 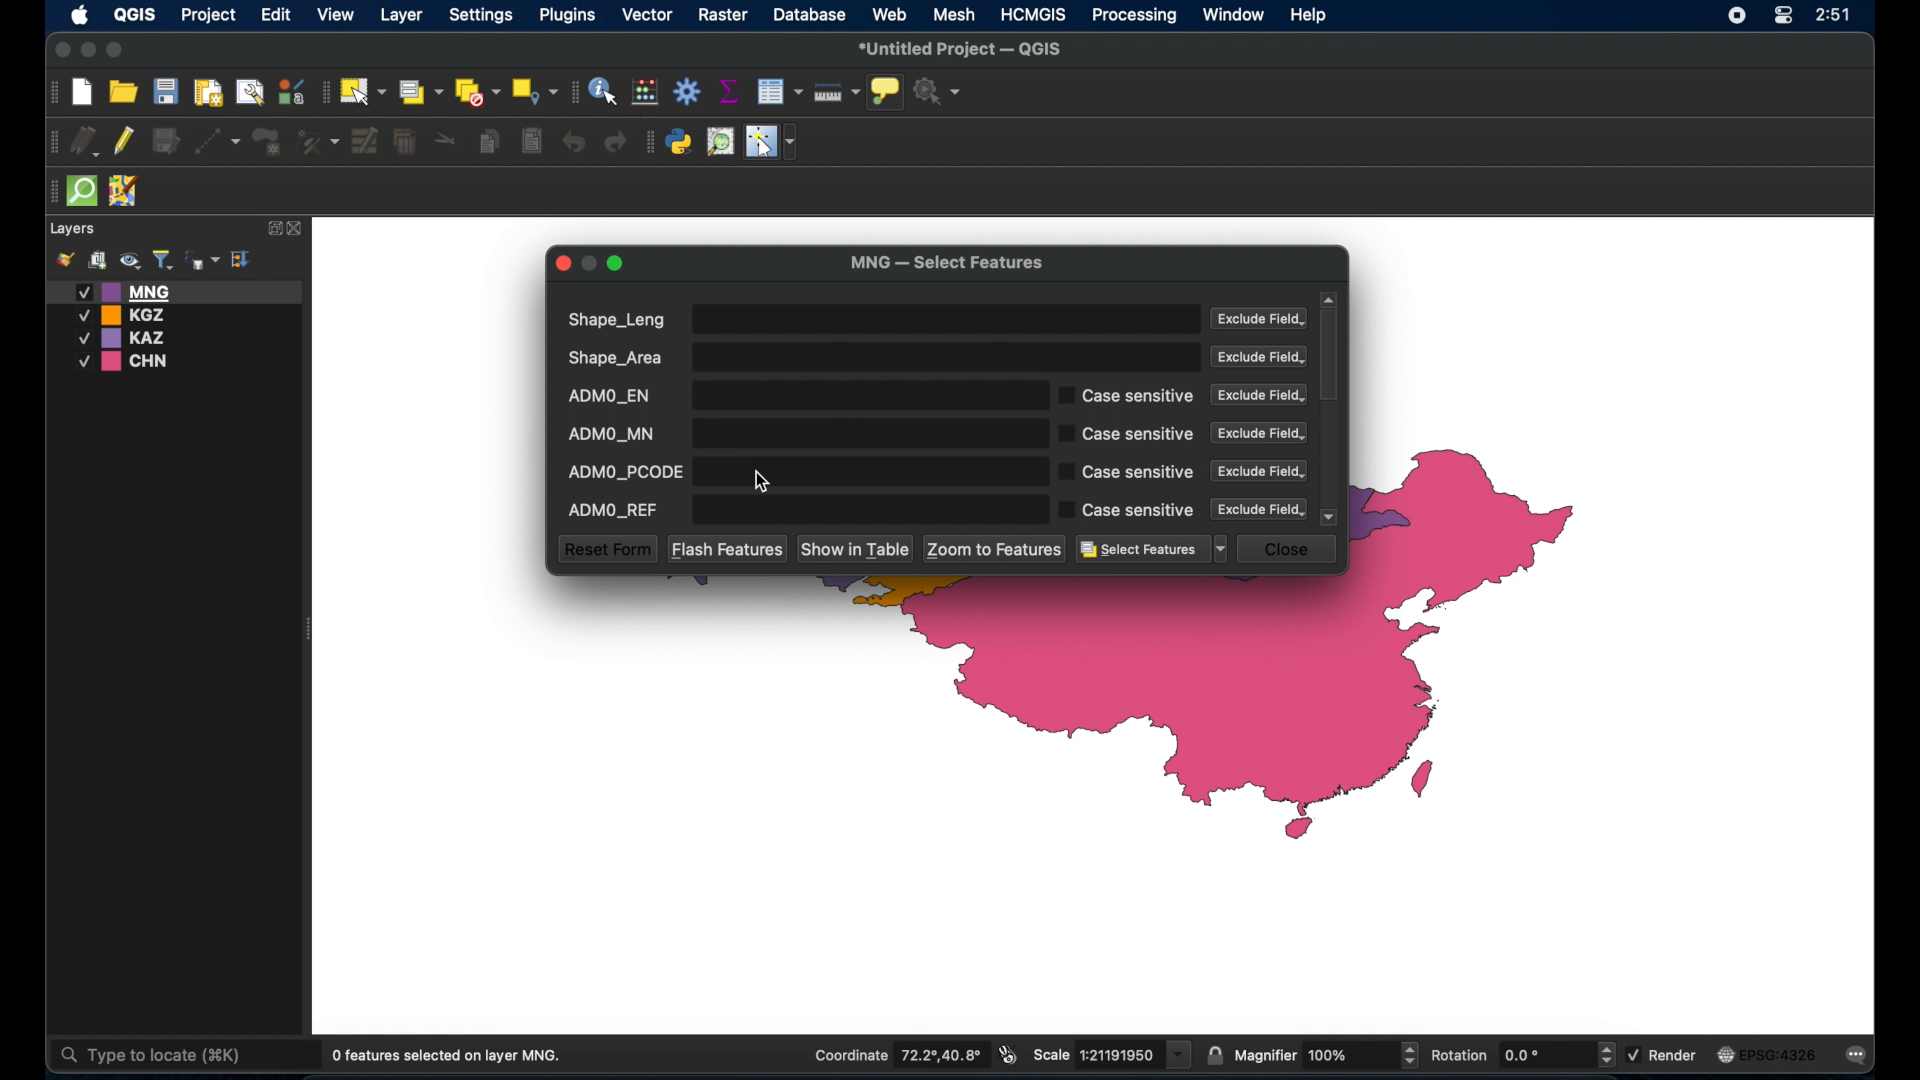 I want to click on lock scale, so click(x=1215, y=1056).